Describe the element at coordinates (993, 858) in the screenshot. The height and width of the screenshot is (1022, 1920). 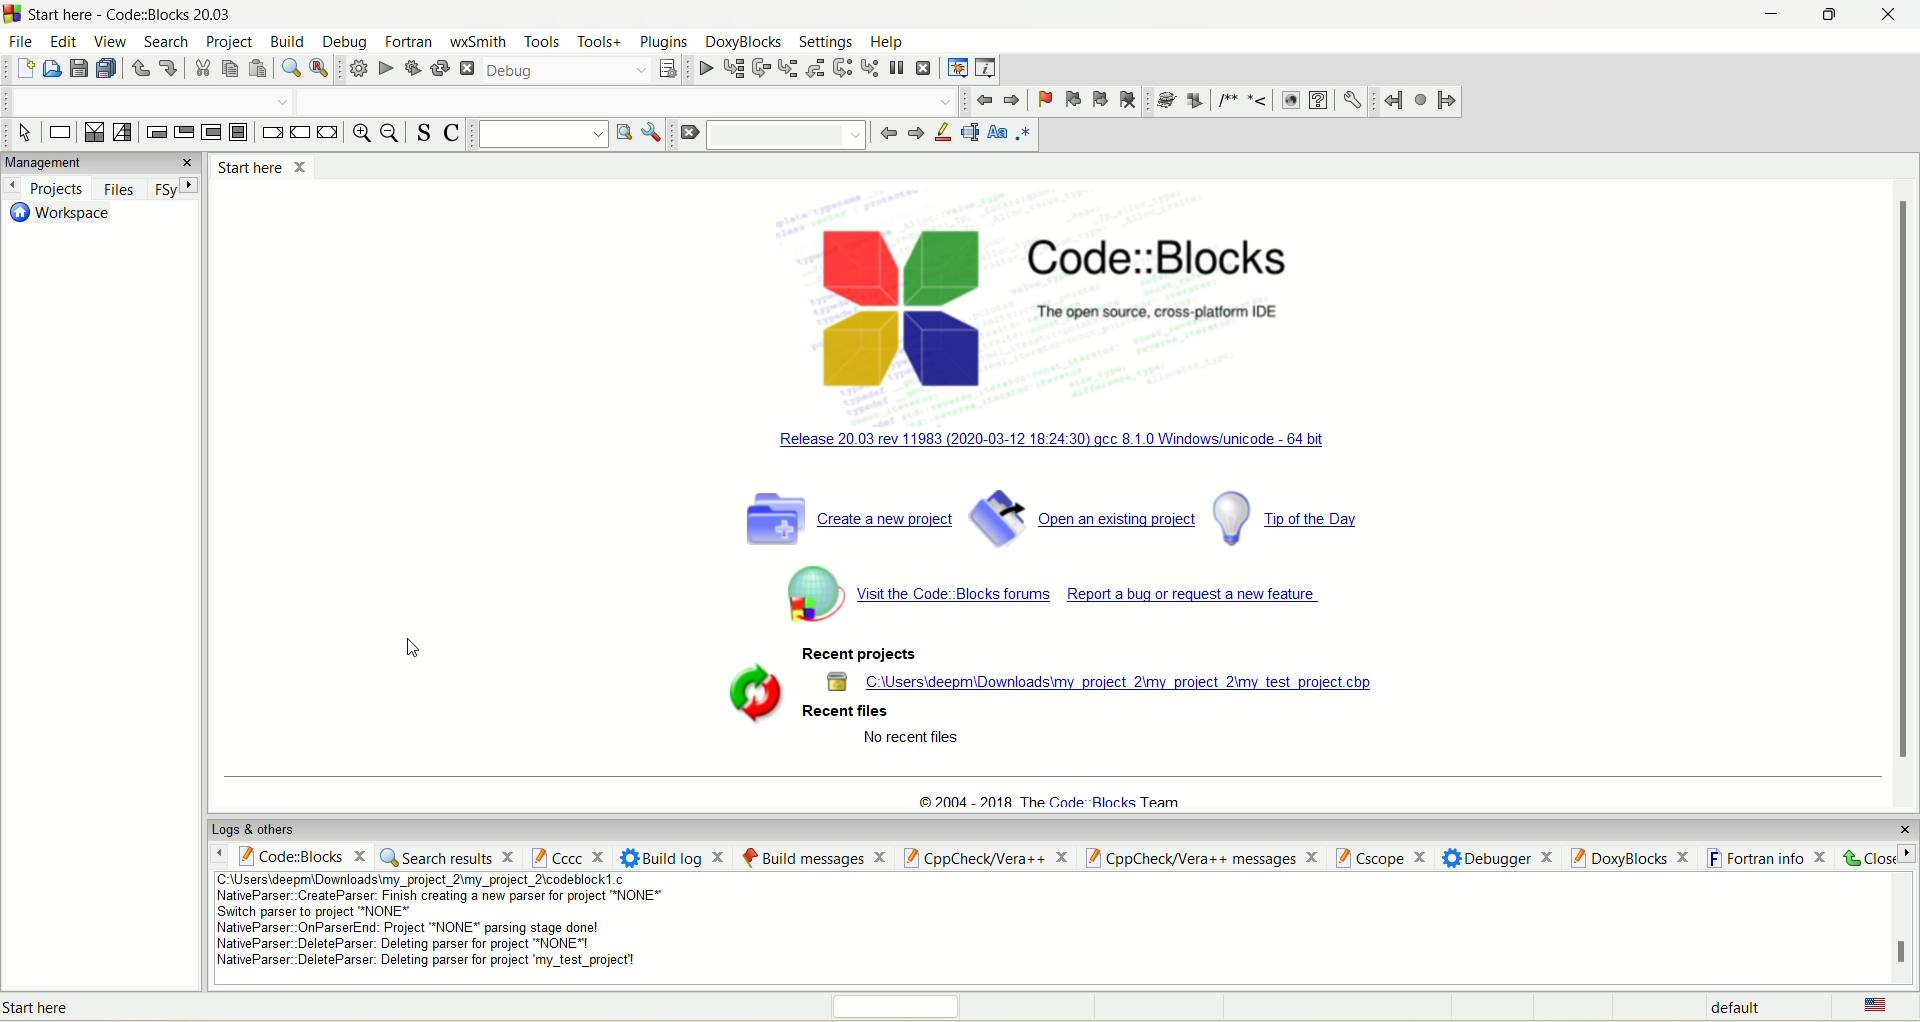
I see `Cppcheck/vera++` at that location.